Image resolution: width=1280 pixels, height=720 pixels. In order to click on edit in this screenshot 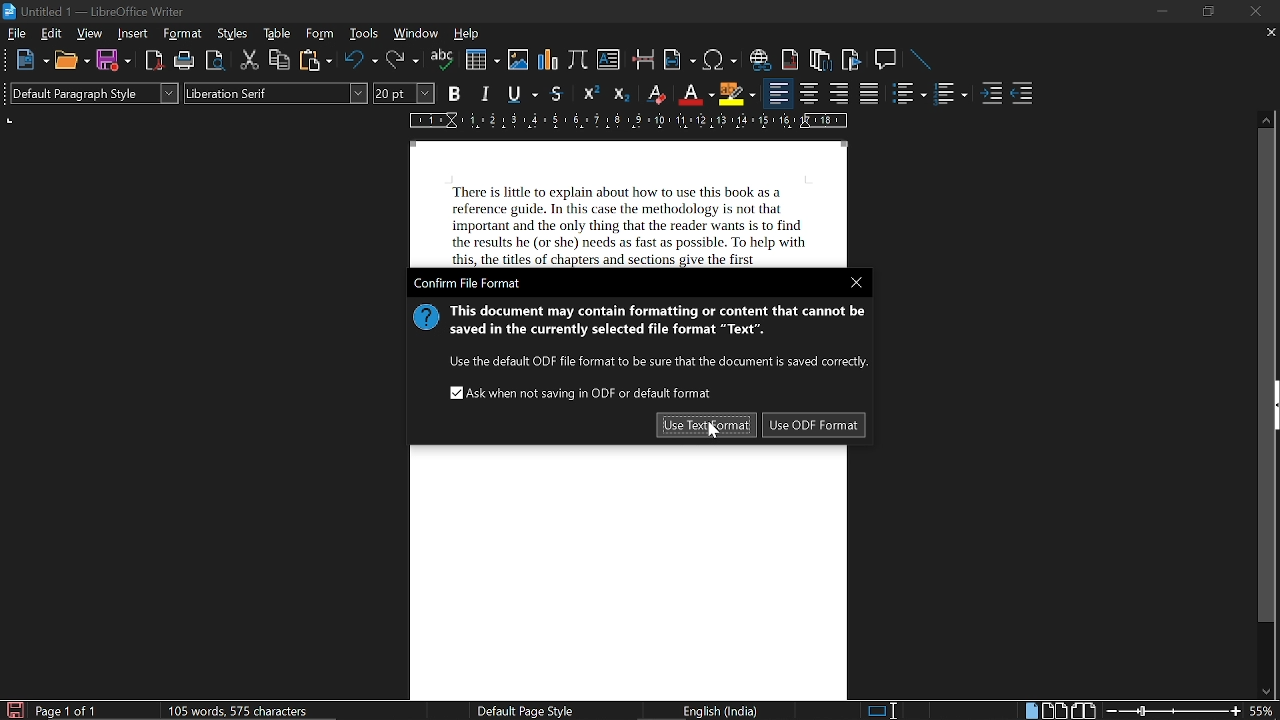, I will do `click(52, 34)`.